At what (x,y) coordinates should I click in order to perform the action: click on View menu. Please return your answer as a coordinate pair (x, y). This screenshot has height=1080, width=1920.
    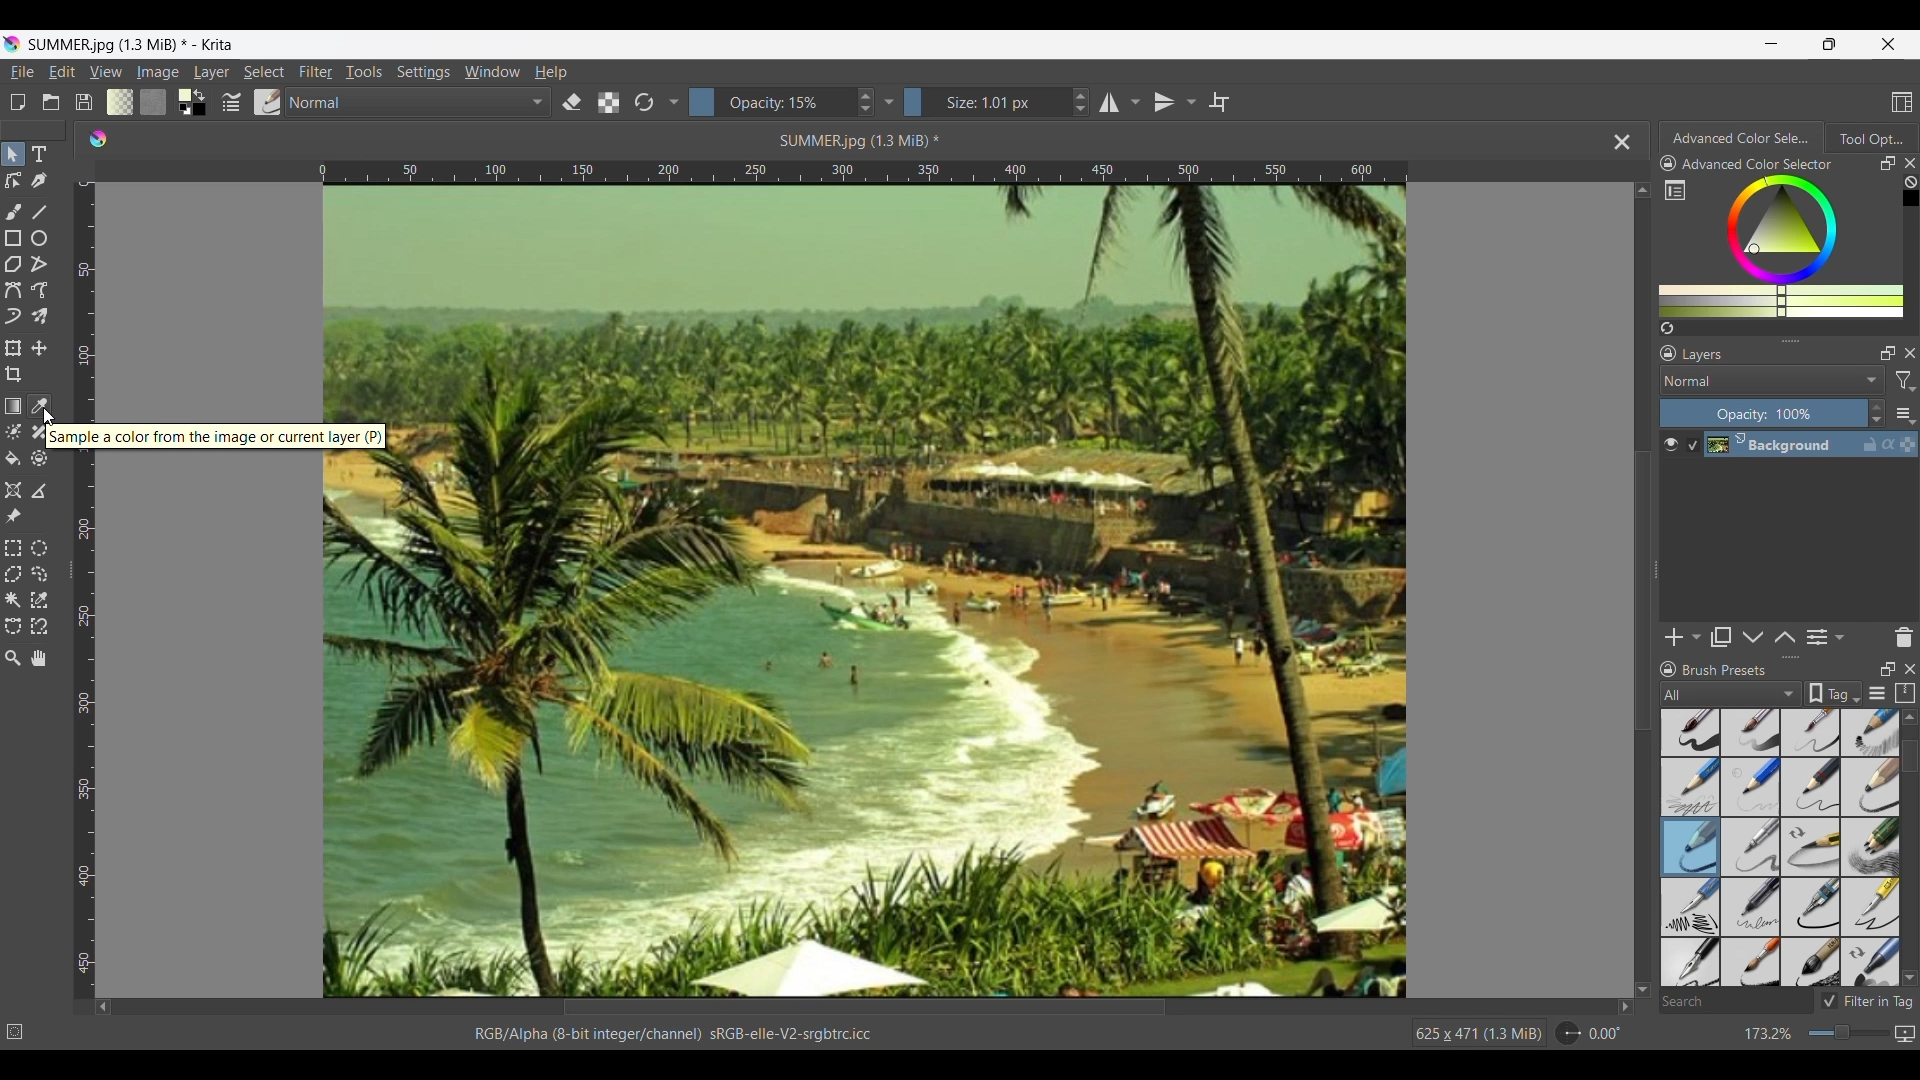
    Looking at the image, I should click on (105, 72).